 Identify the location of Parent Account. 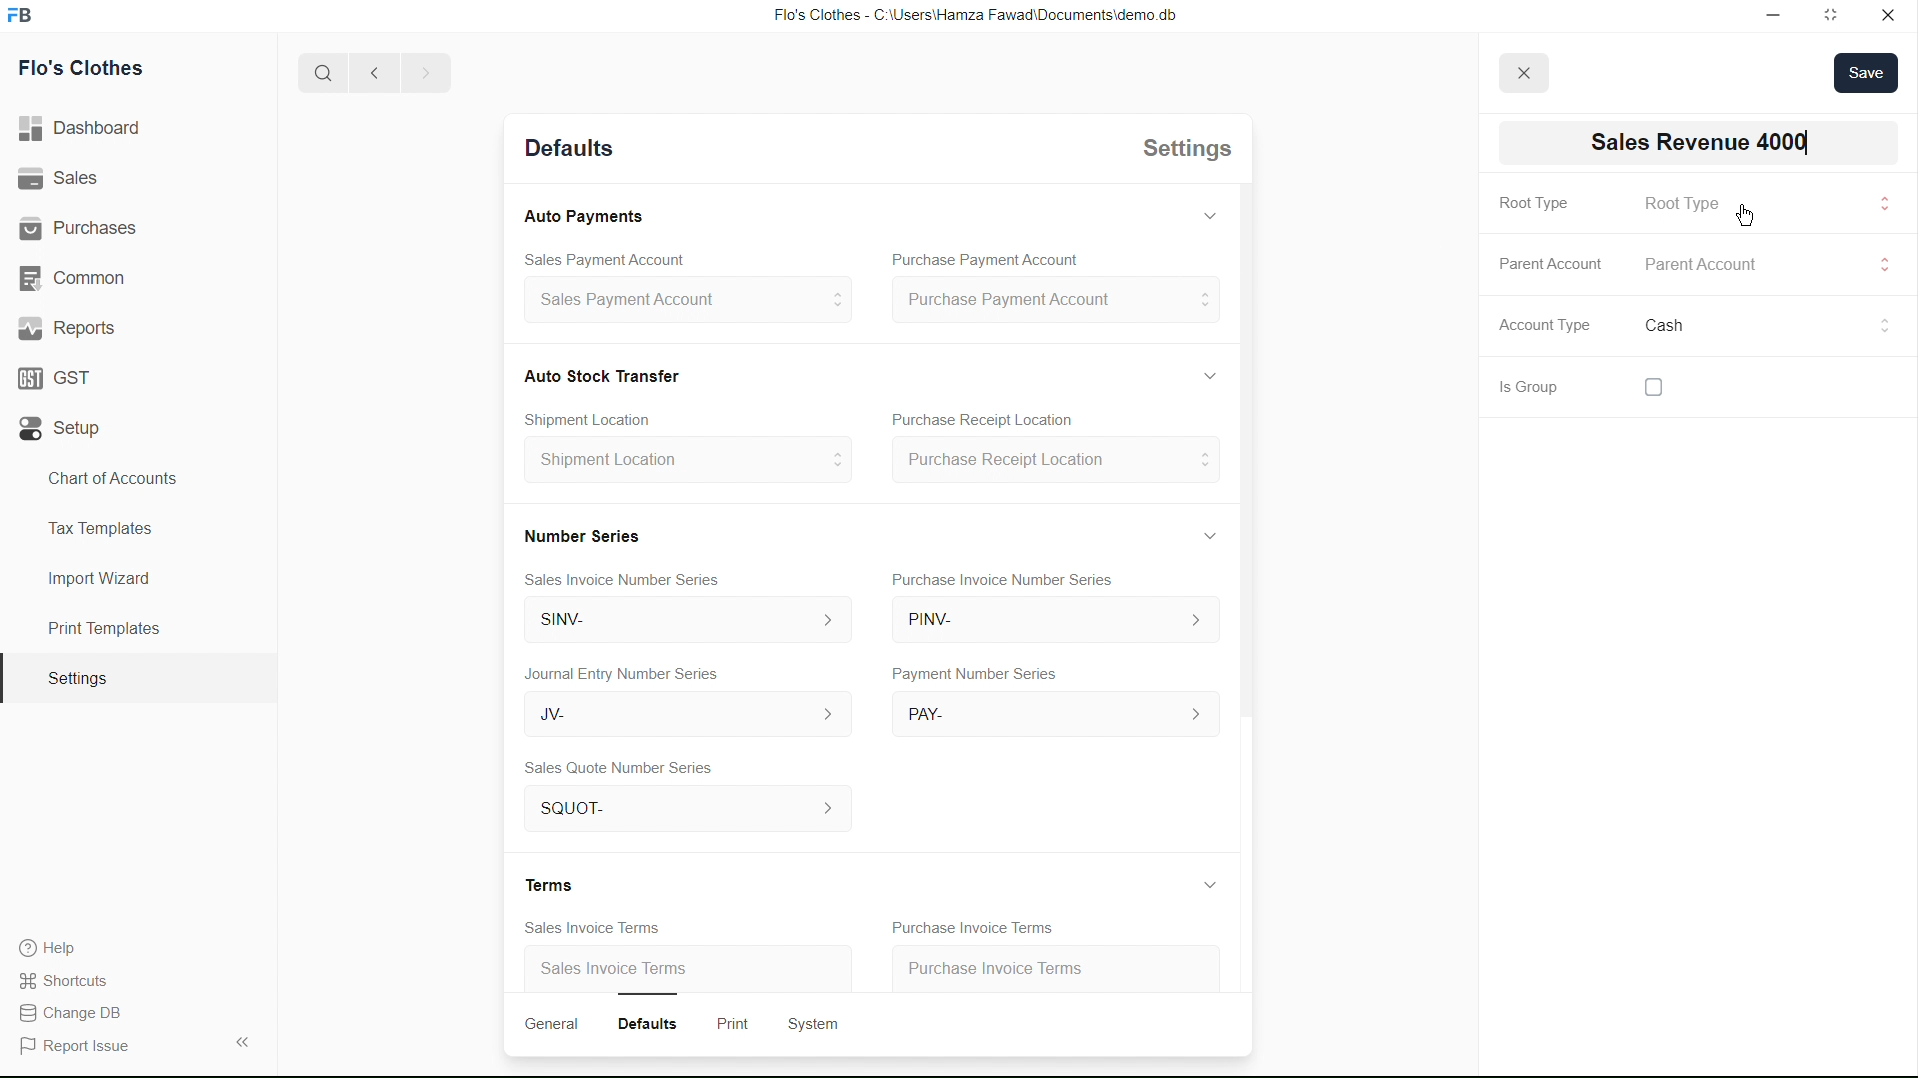
(1548, 262).